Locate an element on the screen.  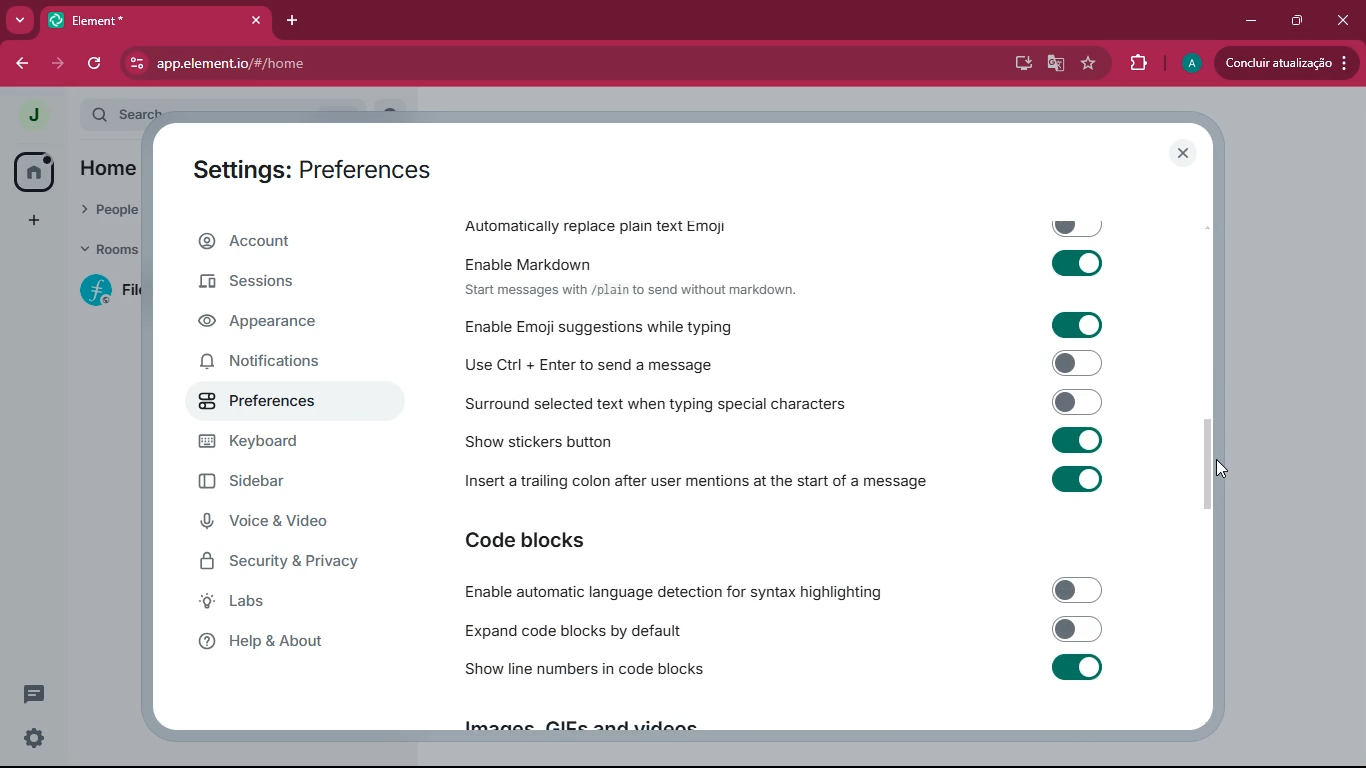
room is located at coordinates (102, 291).